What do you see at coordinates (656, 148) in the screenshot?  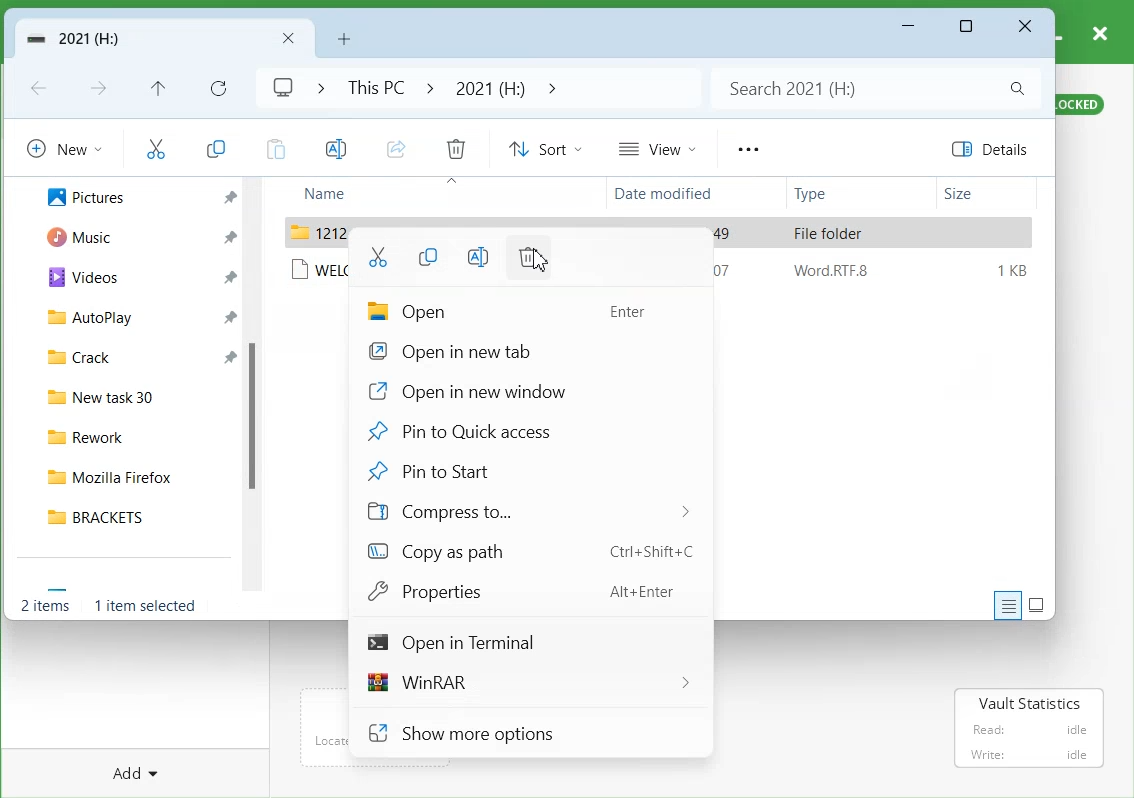 I see `View ` at bounding box center [656, 148].